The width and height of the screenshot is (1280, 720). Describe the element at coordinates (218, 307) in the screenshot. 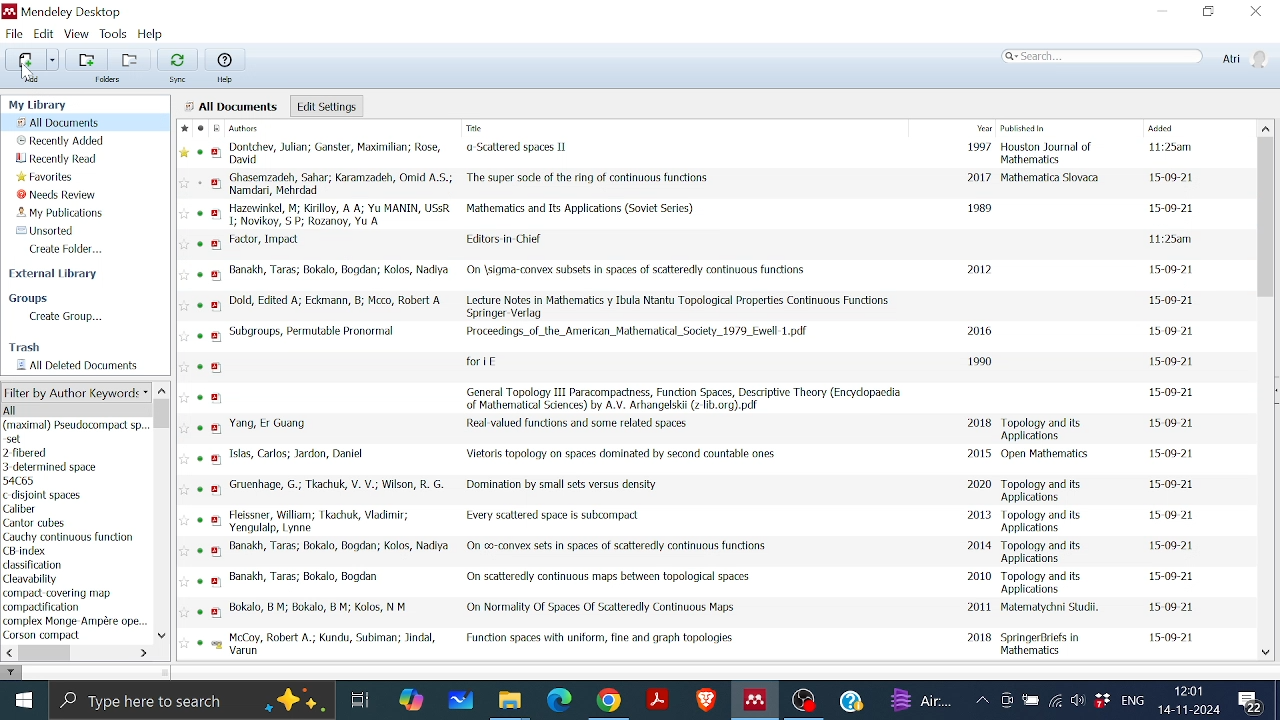

I see `pdf` at that location.